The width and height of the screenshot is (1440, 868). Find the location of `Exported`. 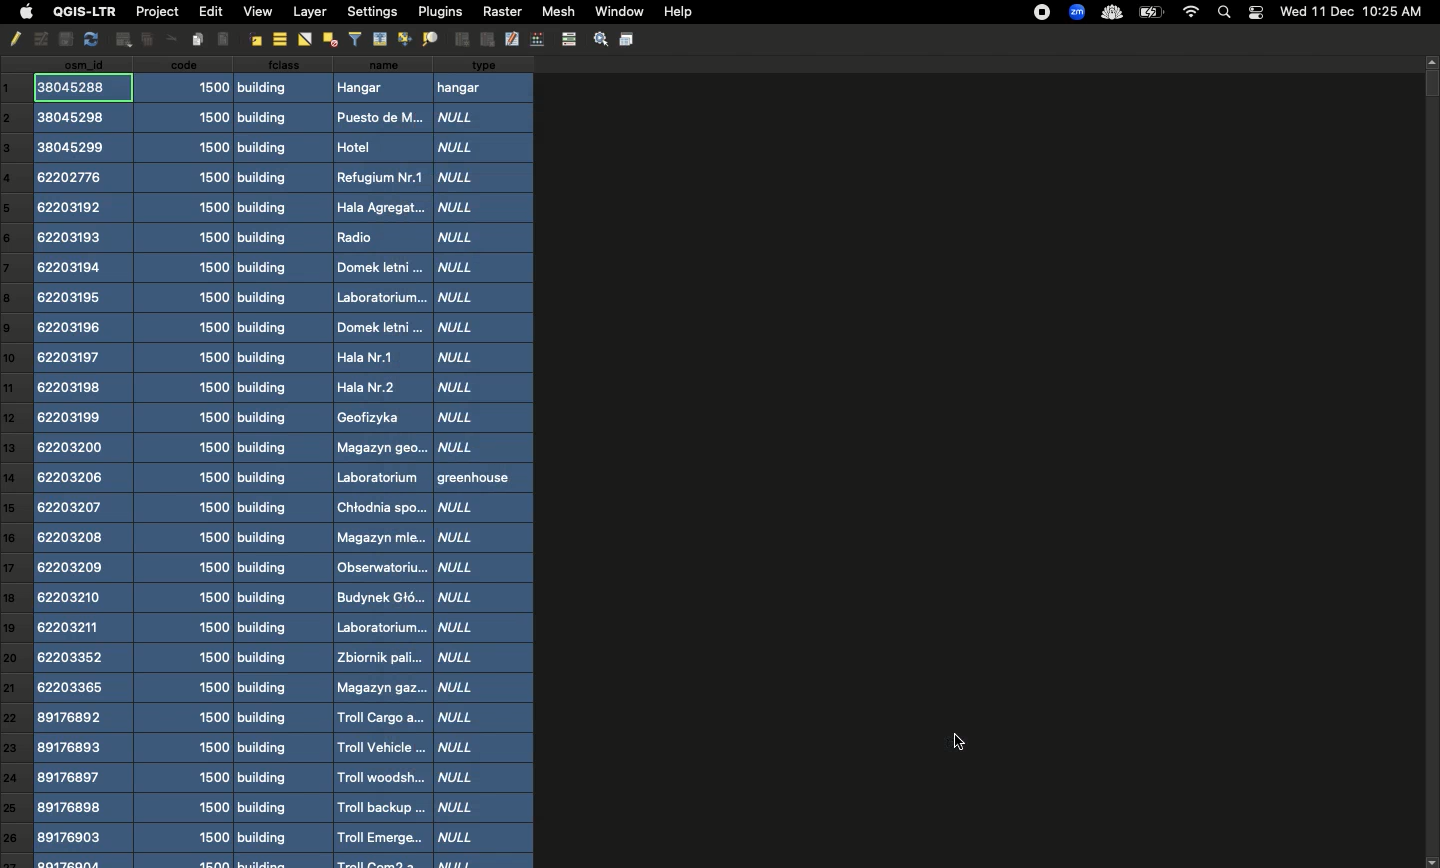

Exported is located at coordinates (959, 741).